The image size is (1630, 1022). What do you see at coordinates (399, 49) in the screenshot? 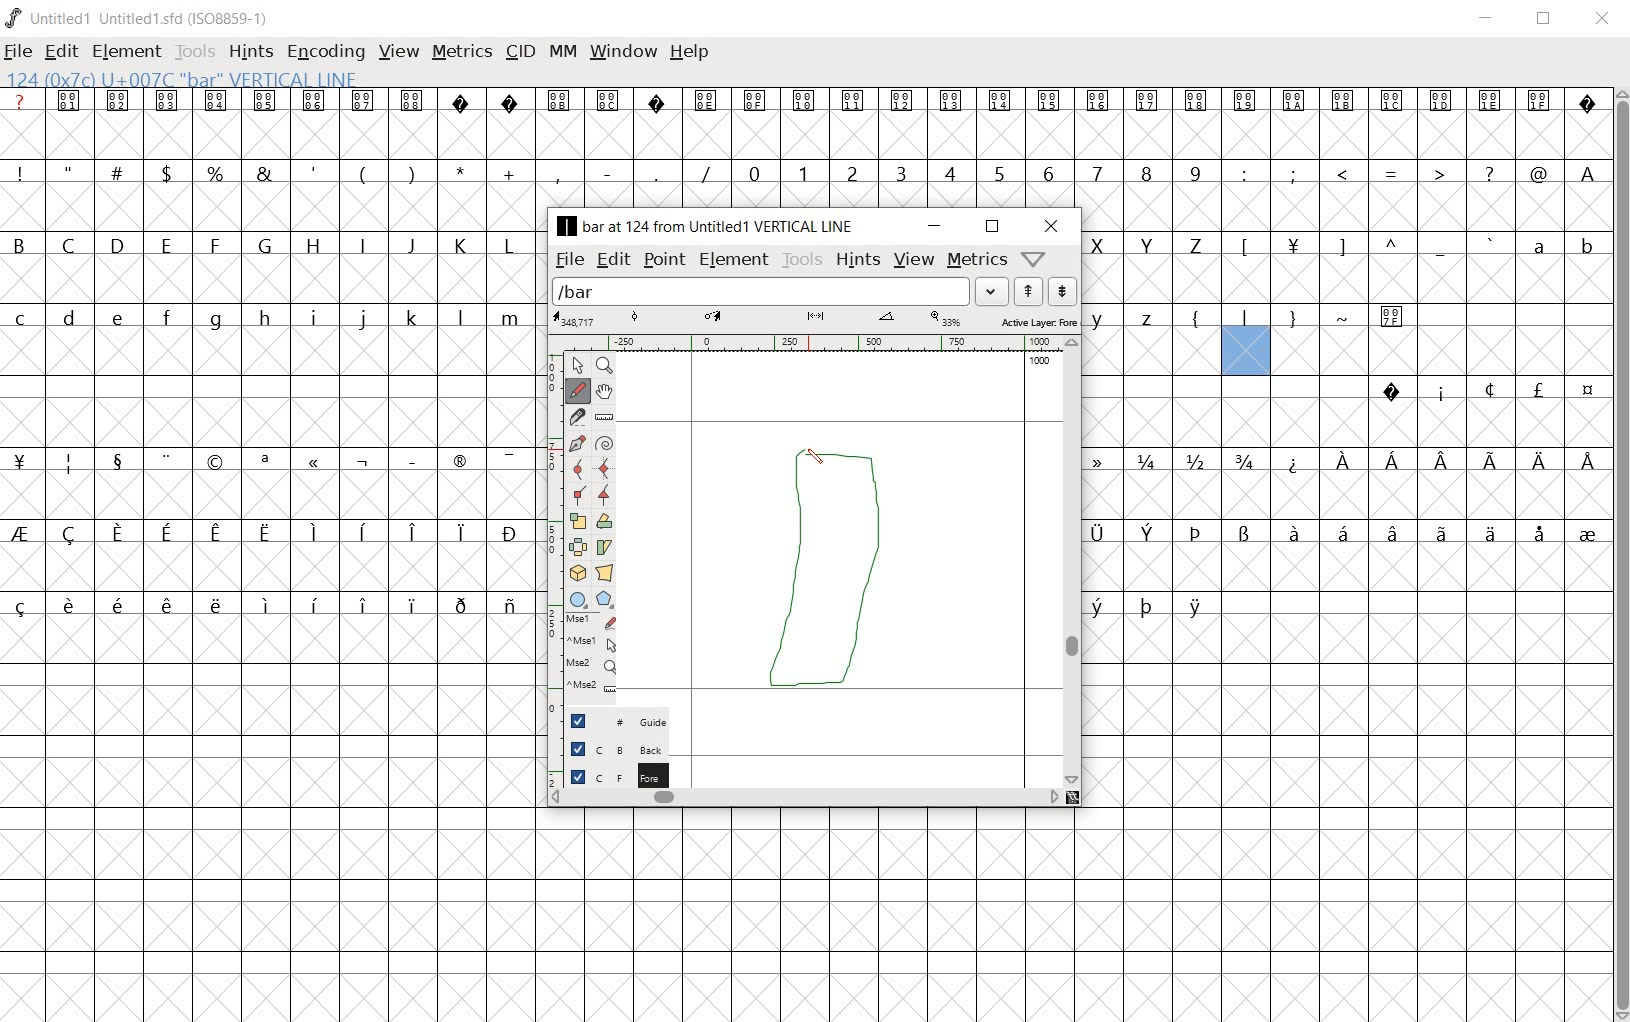
I see `view` at bounding box center [399, 49].